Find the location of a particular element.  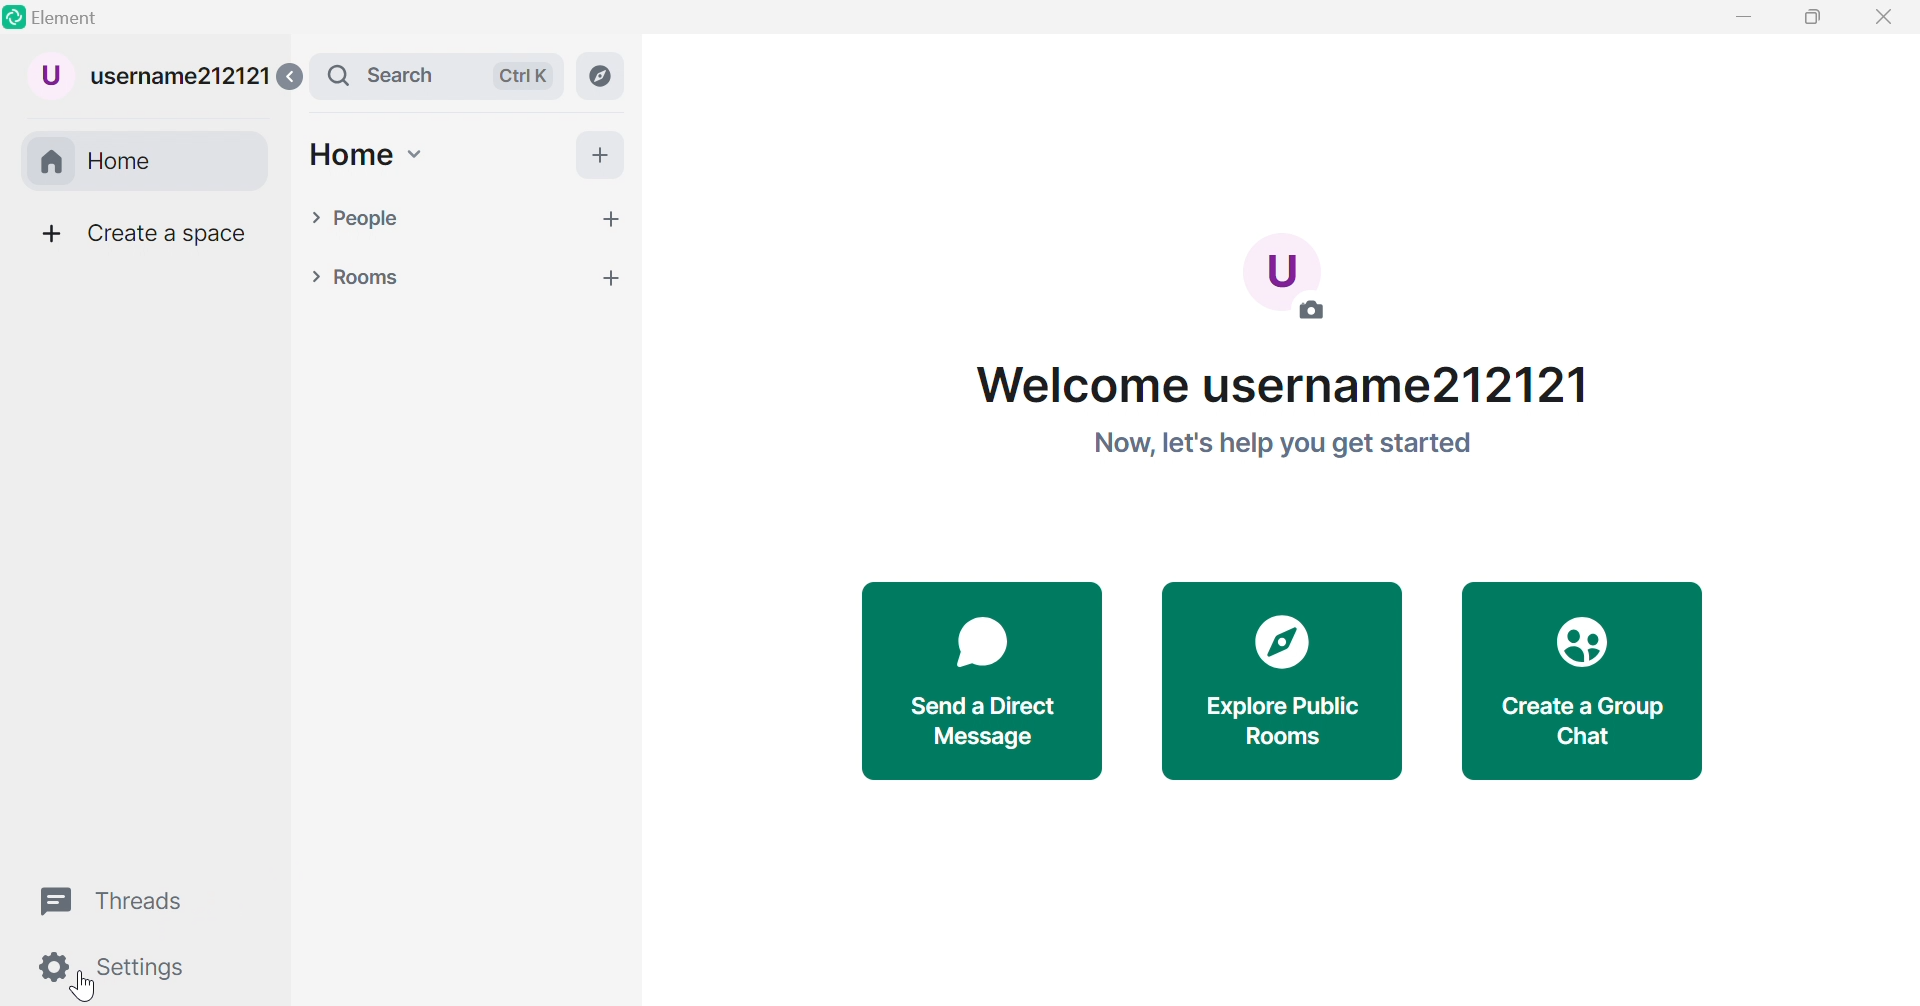

Create a Group Chat is located at coordinates (1589, 723).